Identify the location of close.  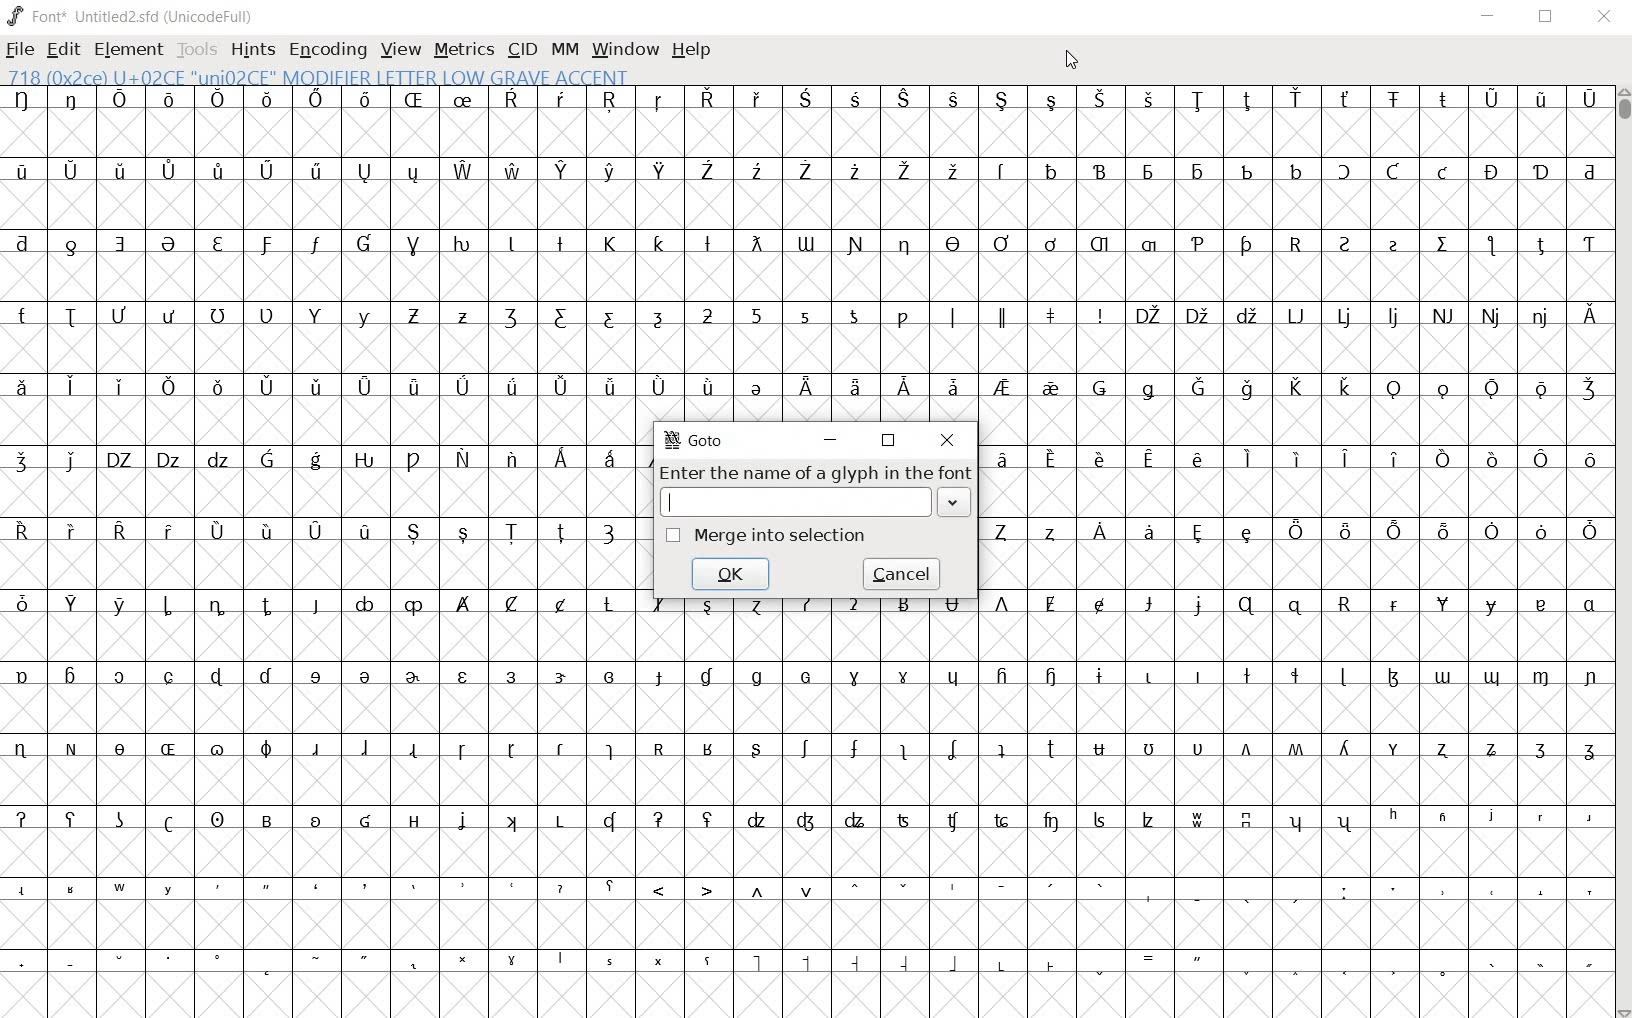
(1069, 61).